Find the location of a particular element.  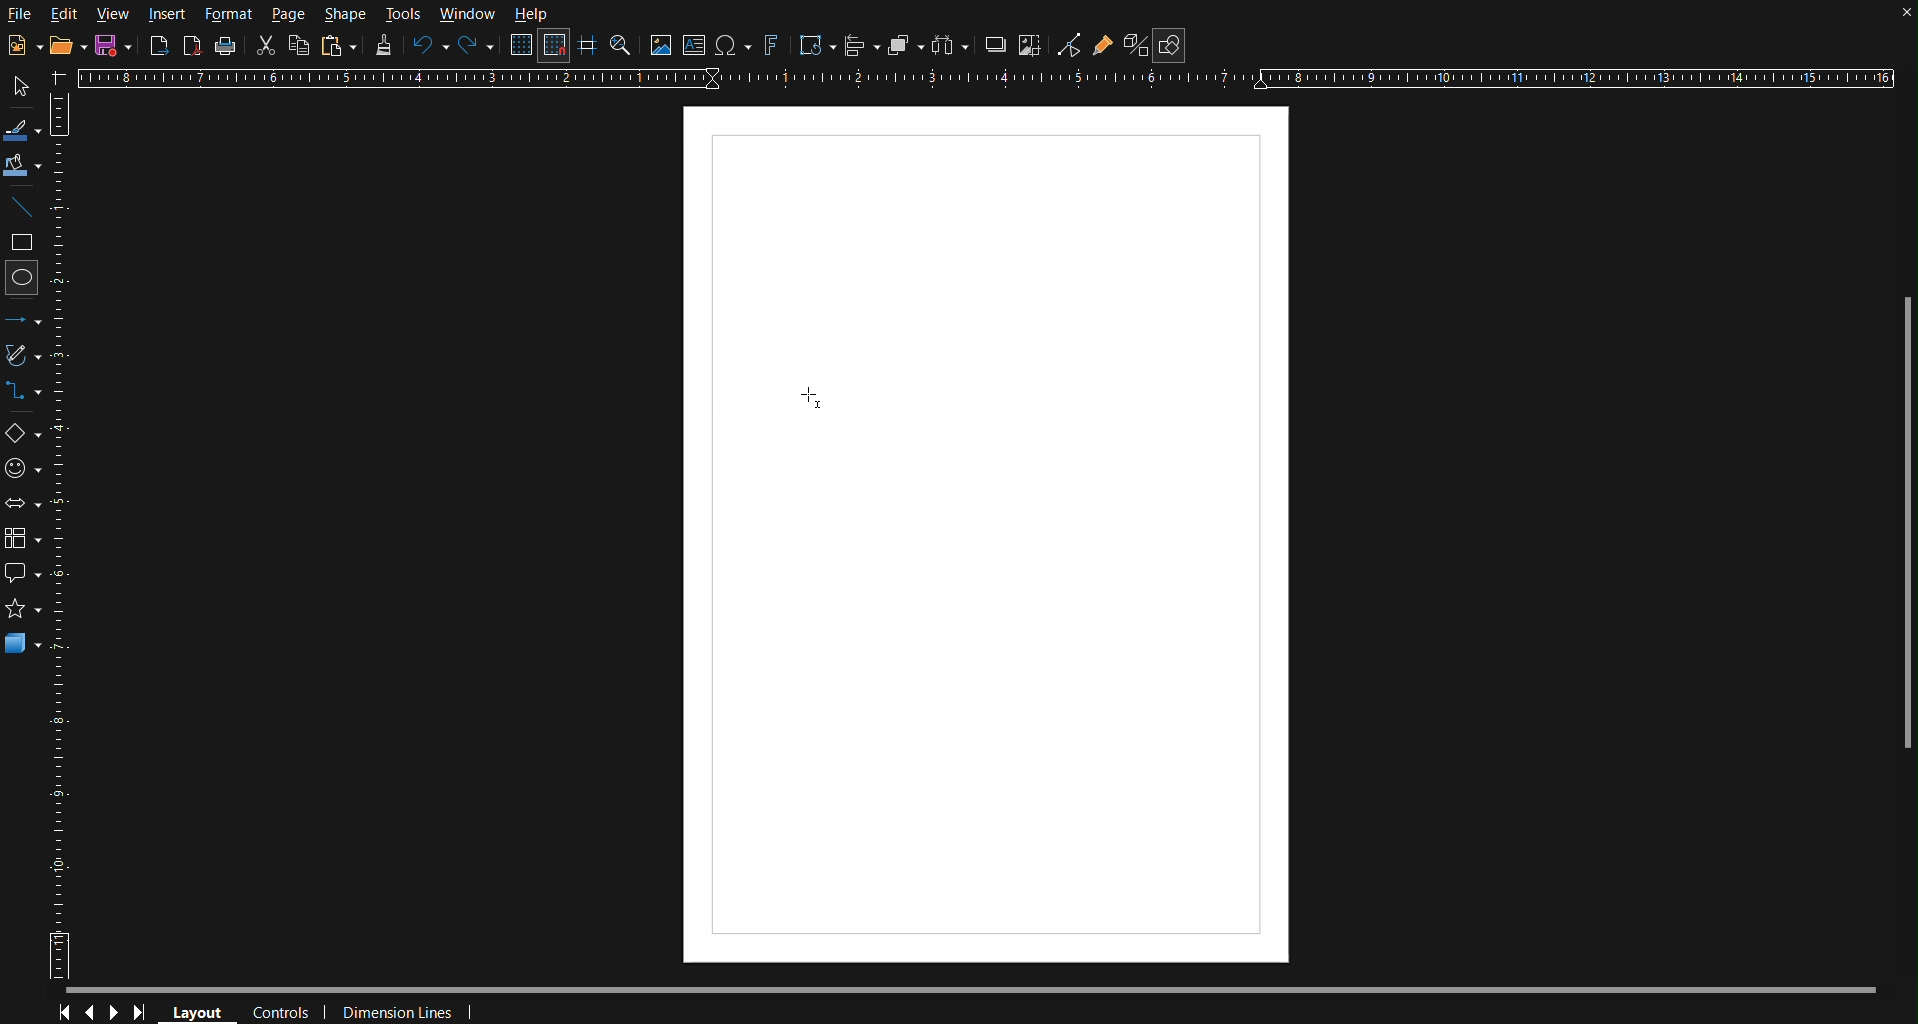

Shadow is located at coordinates (996, 46).